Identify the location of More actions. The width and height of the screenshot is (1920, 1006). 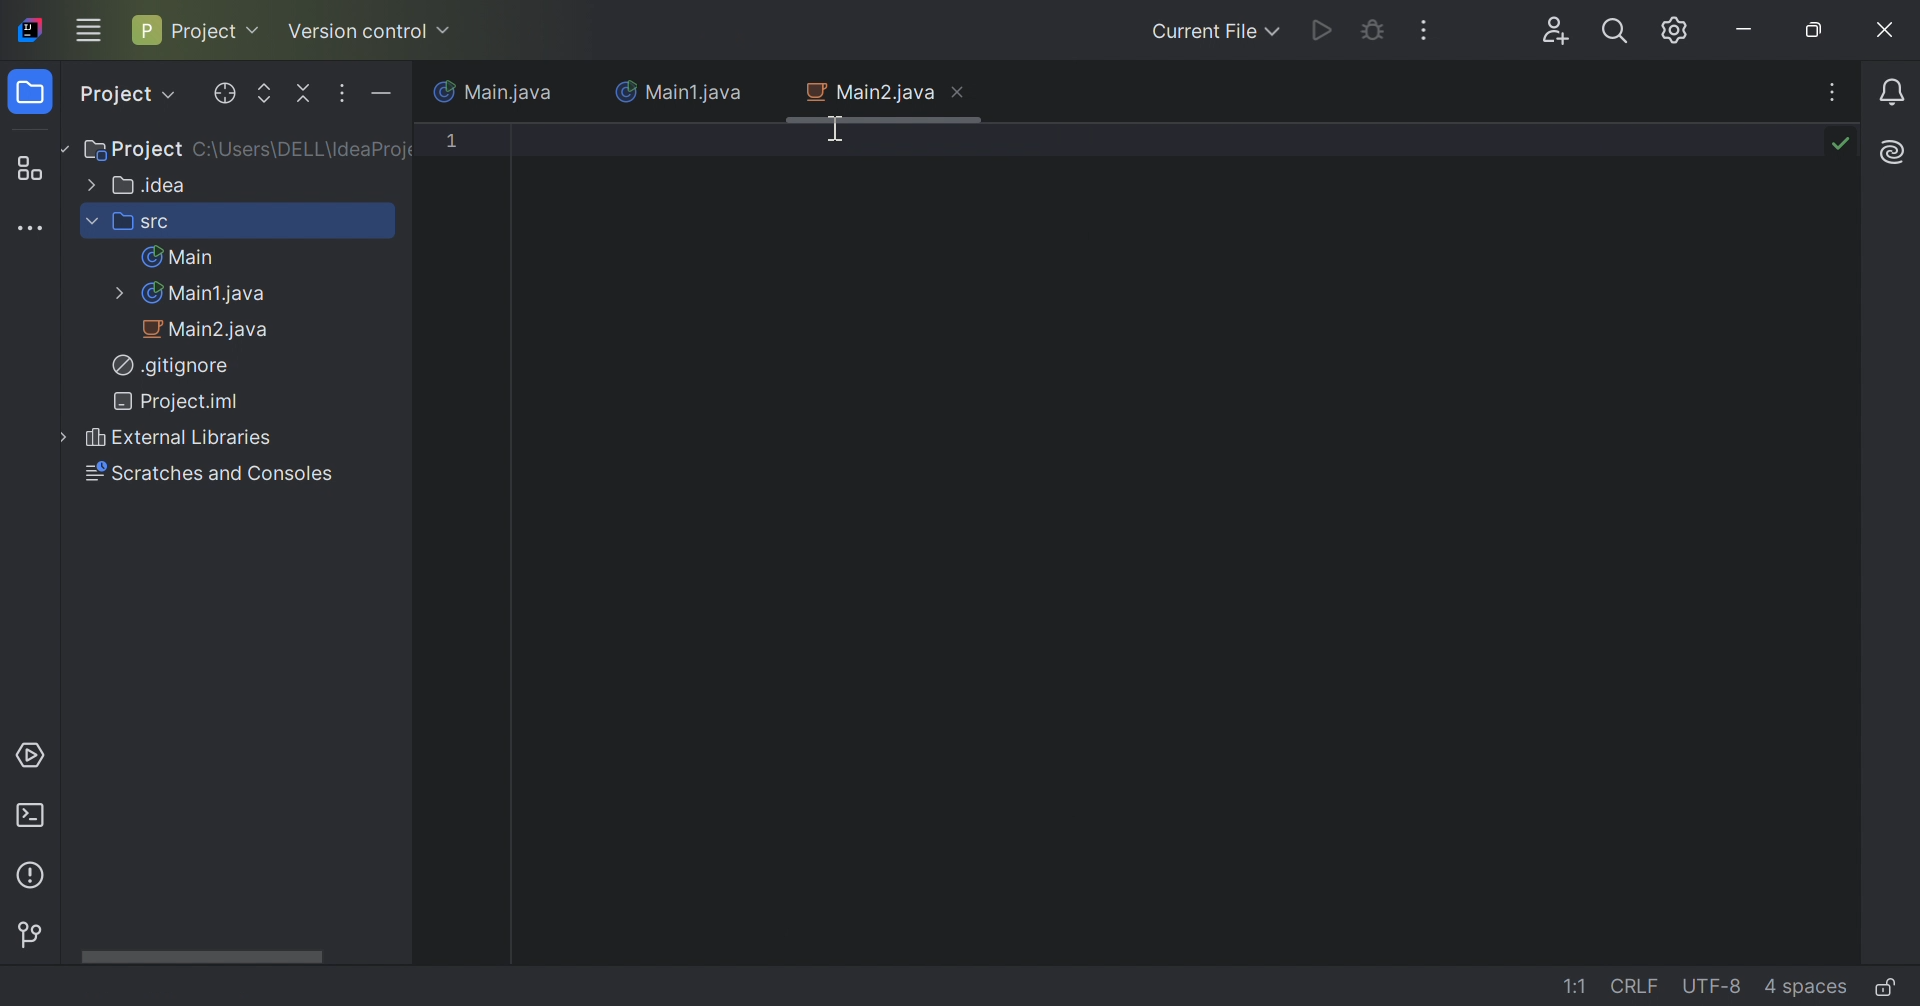
(1425, 30).